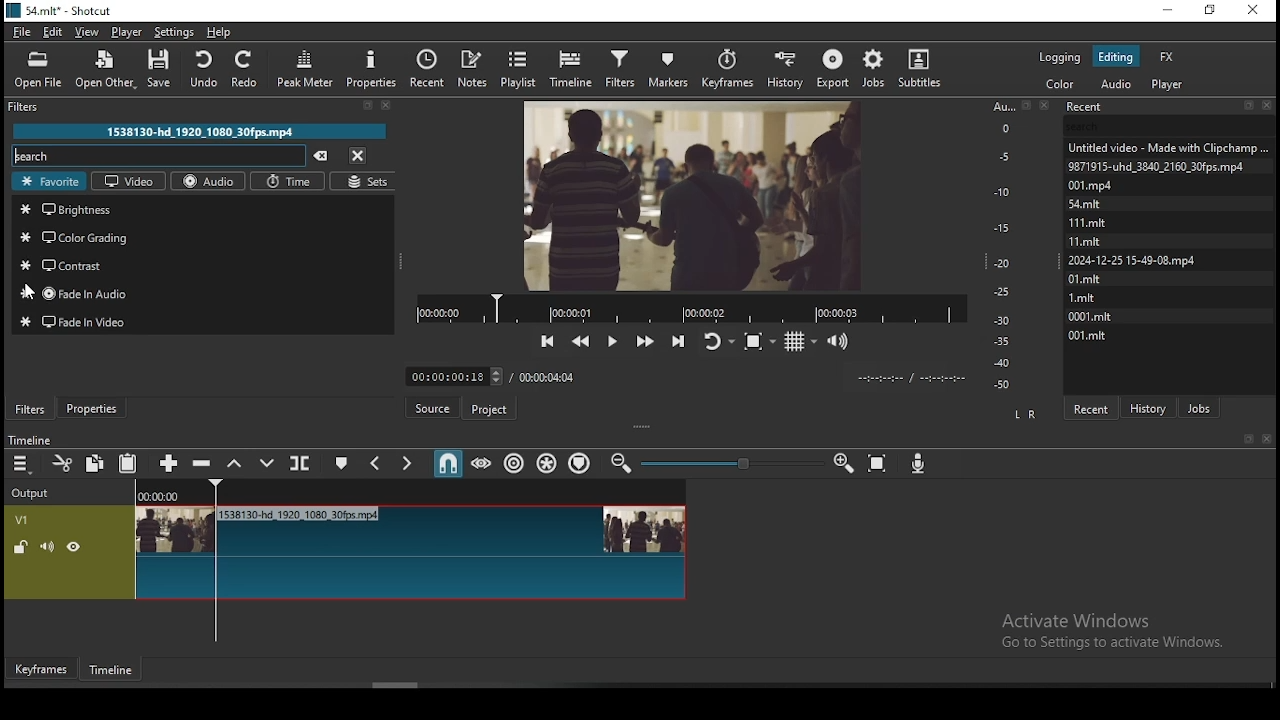 The width and height of the screenshot is (1280, 720). I want to click on properties, so click(95, 409).